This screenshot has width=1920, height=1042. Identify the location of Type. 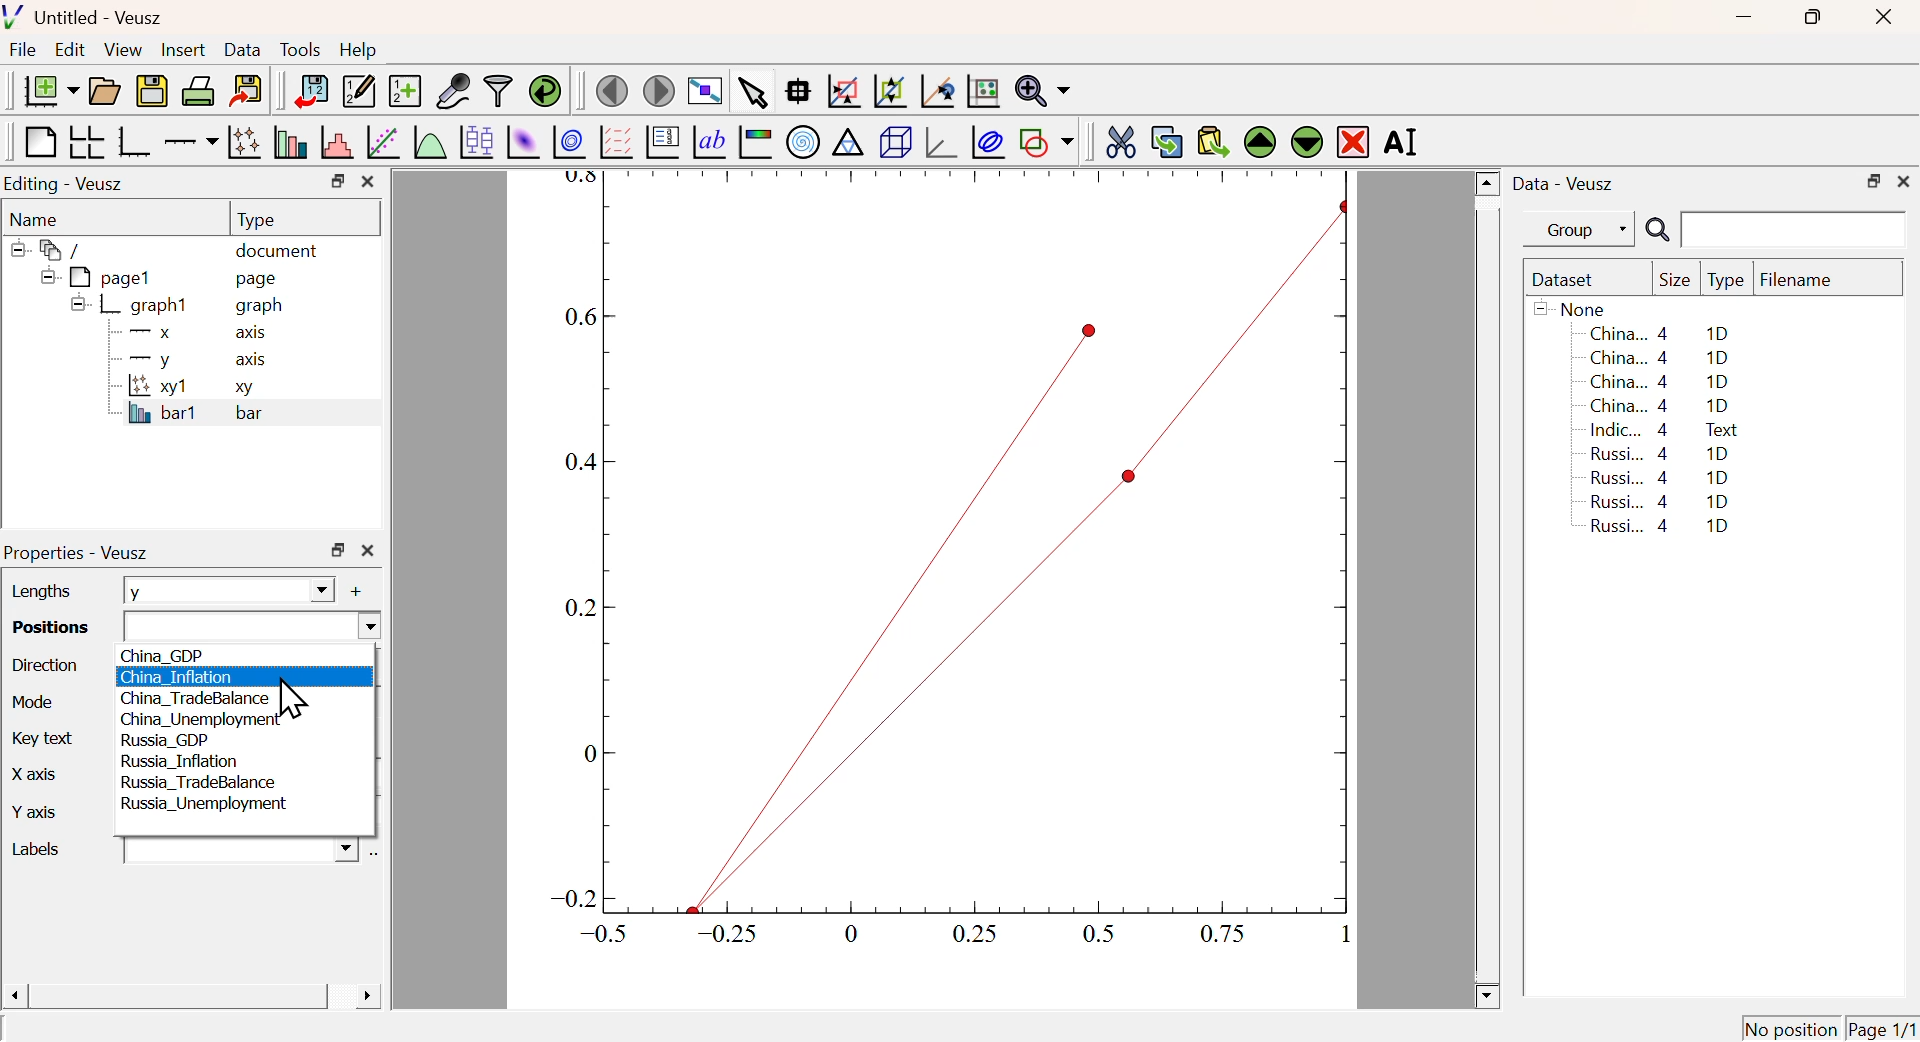
(1726, 281).